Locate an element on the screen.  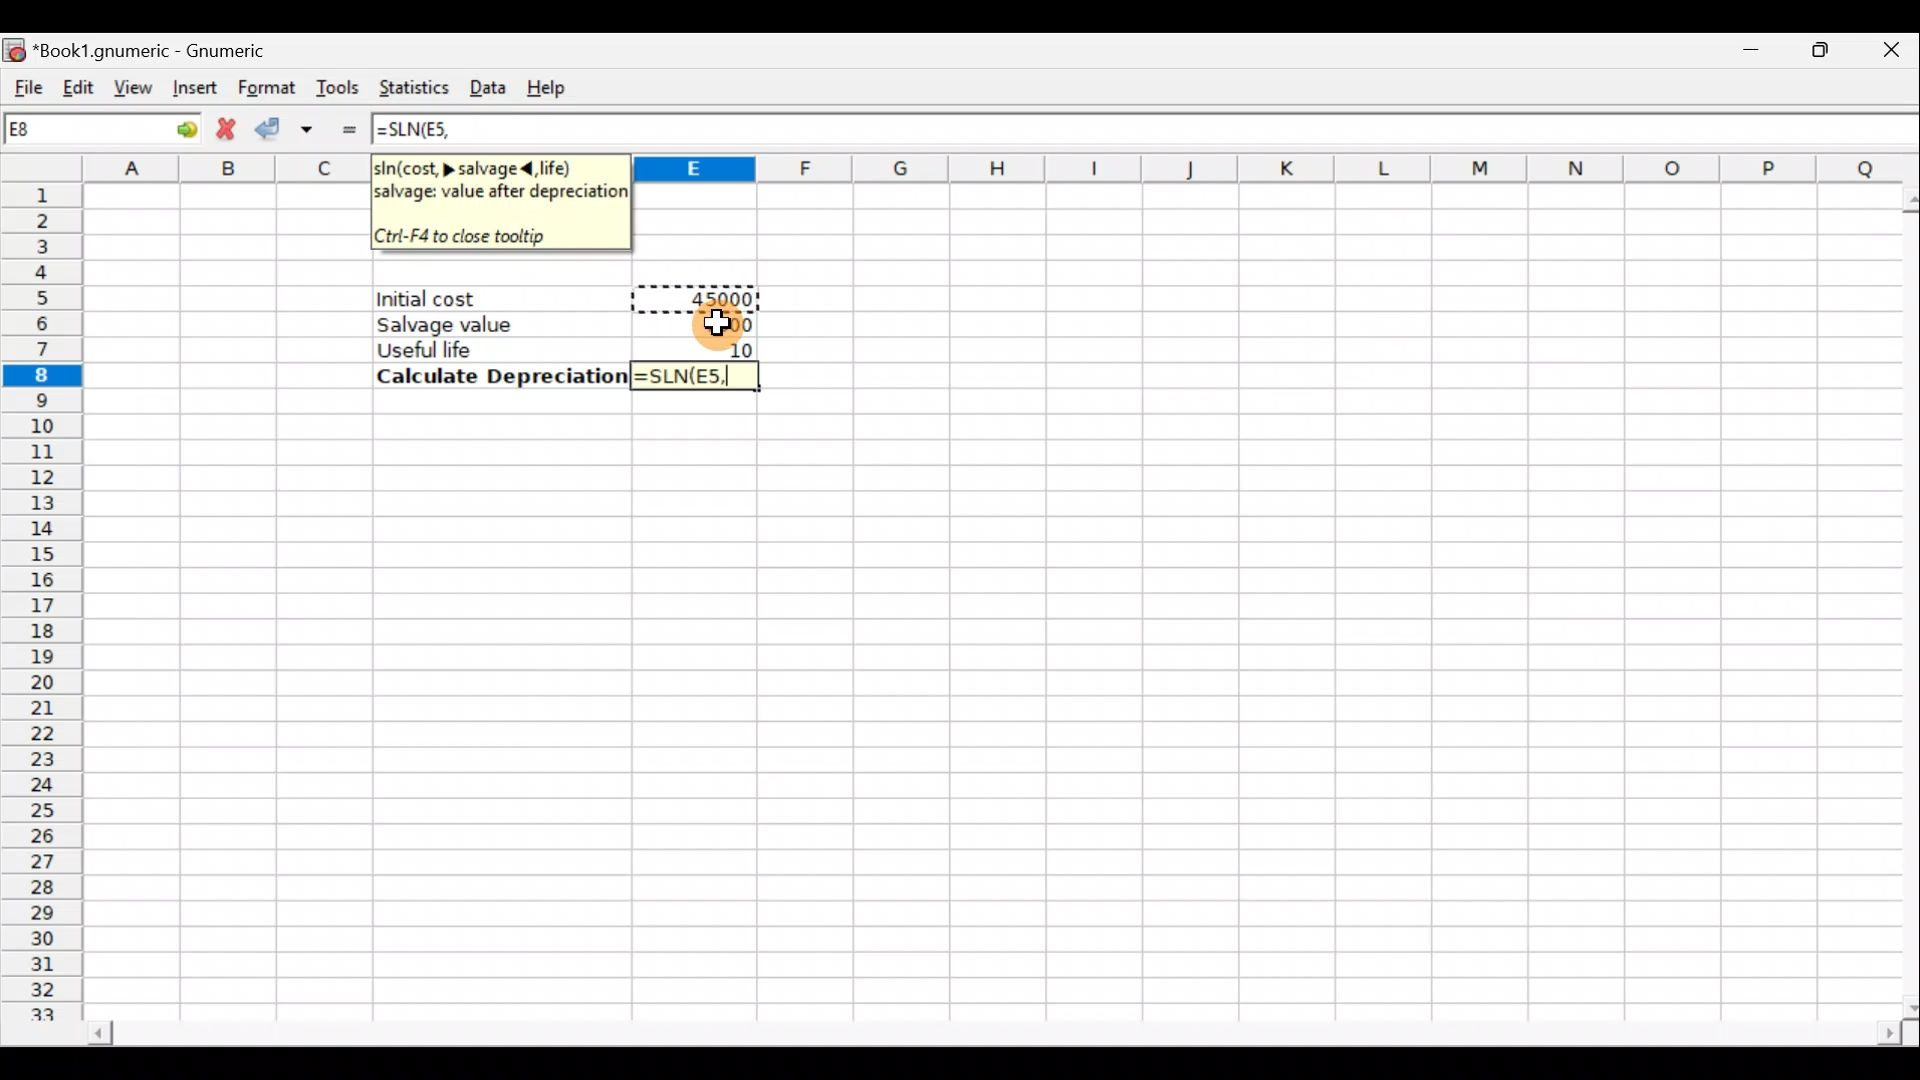
Minimize is located at coordinates (1747, 56).